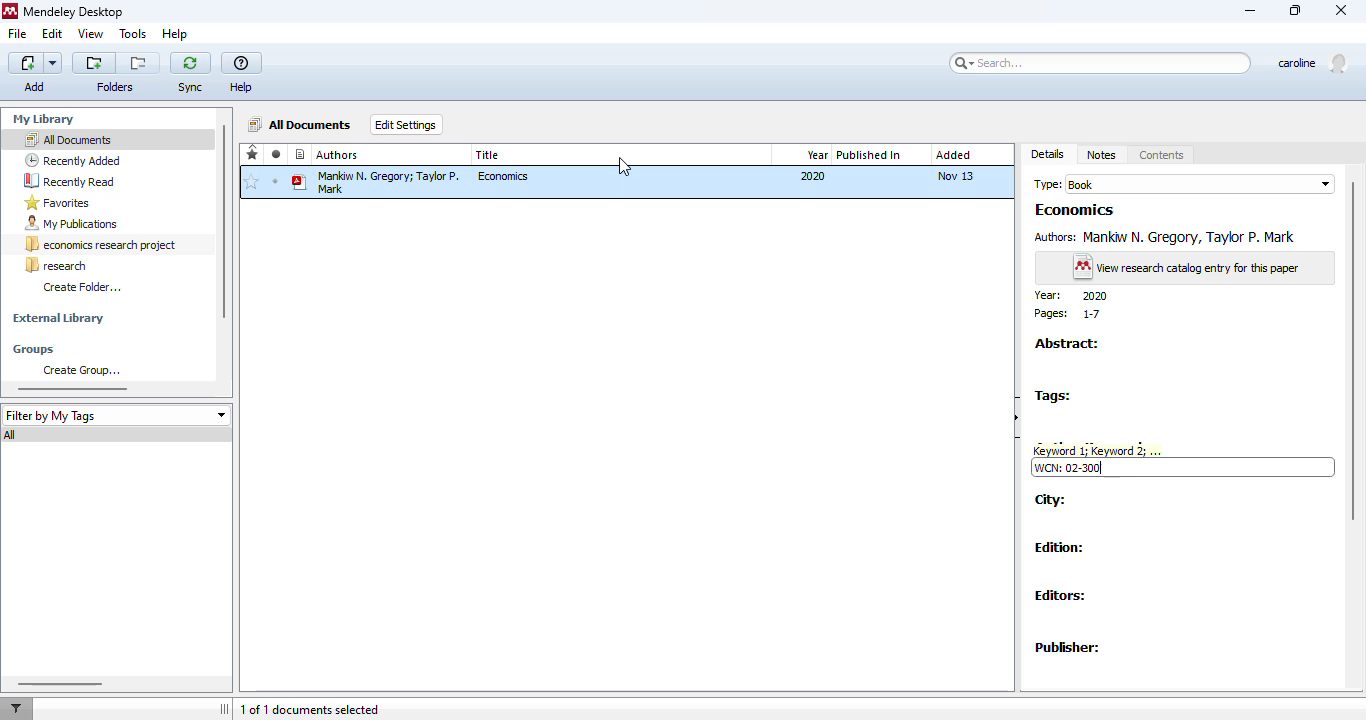  Describe the element at coordinates (487, 154) in the screenshot. I see `title` at that location.